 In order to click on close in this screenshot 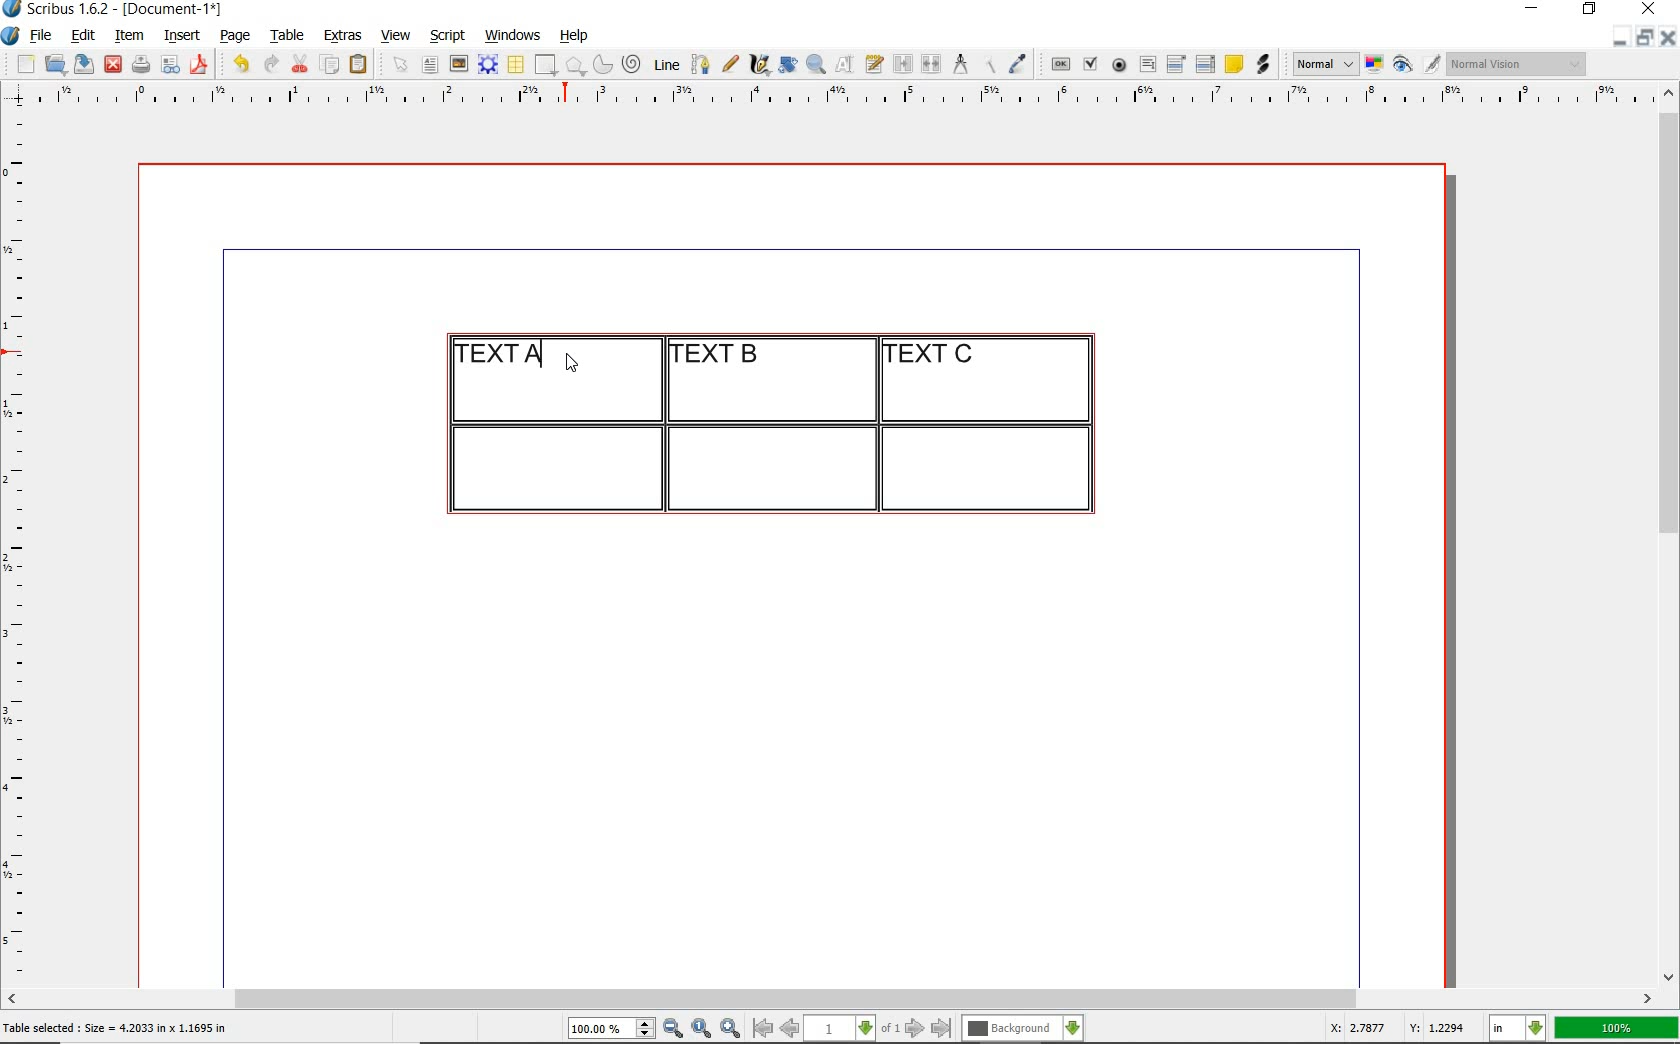, I will do `click(1652, 8)`.